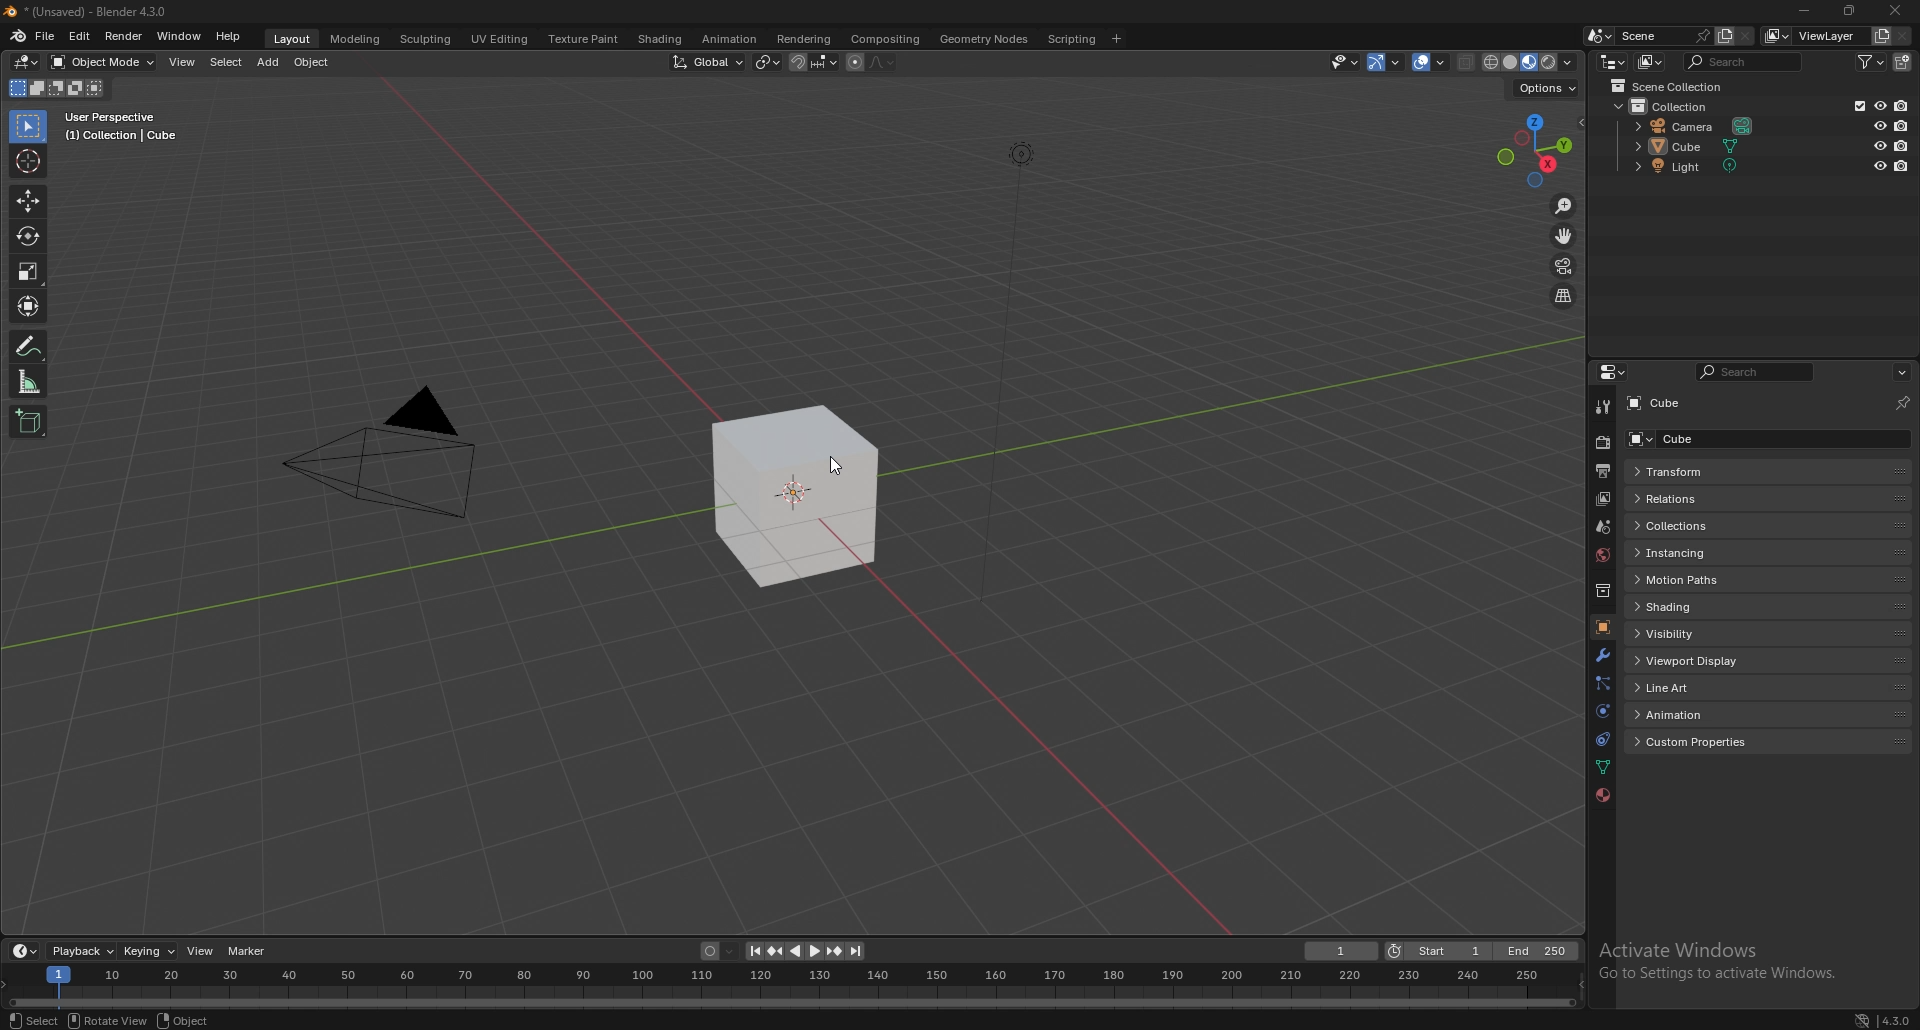 The image size is (1920, 1030). I want to click on view, so click(182, 62).